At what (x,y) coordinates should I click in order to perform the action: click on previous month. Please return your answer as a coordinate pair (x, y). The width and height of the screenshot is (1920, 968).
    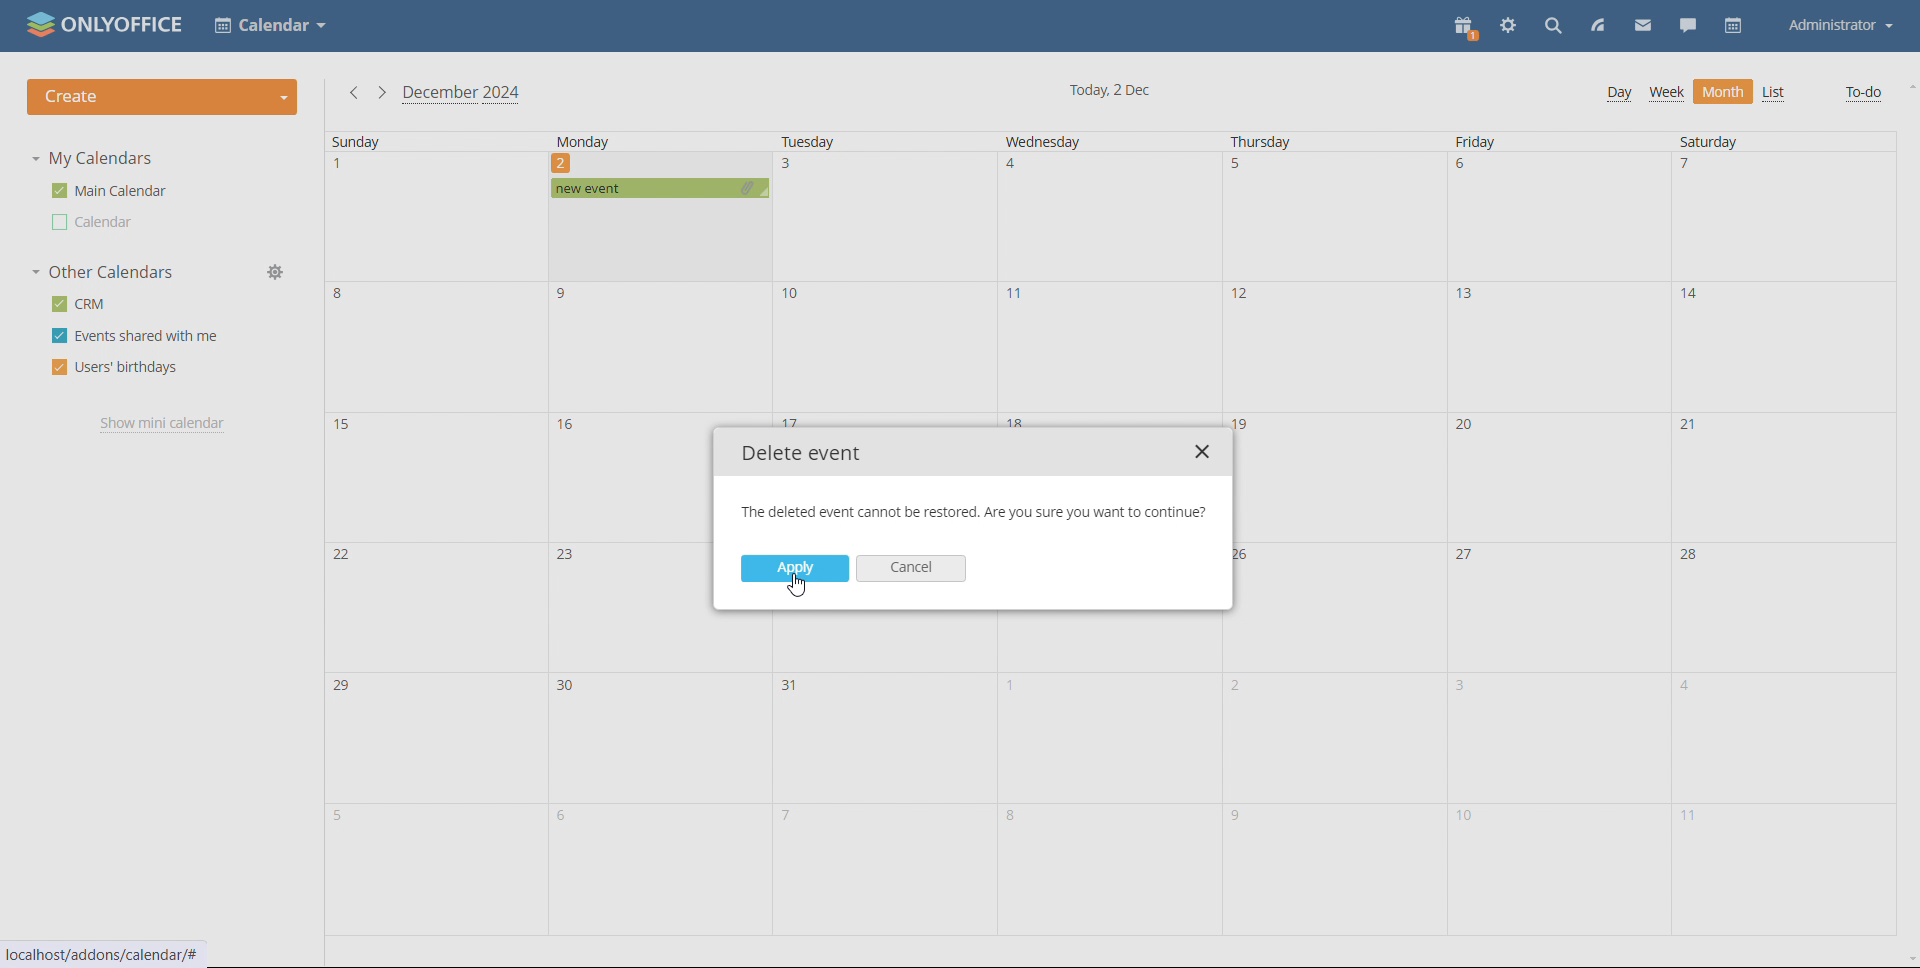
    Looking at the image, I should click on (354, 92).